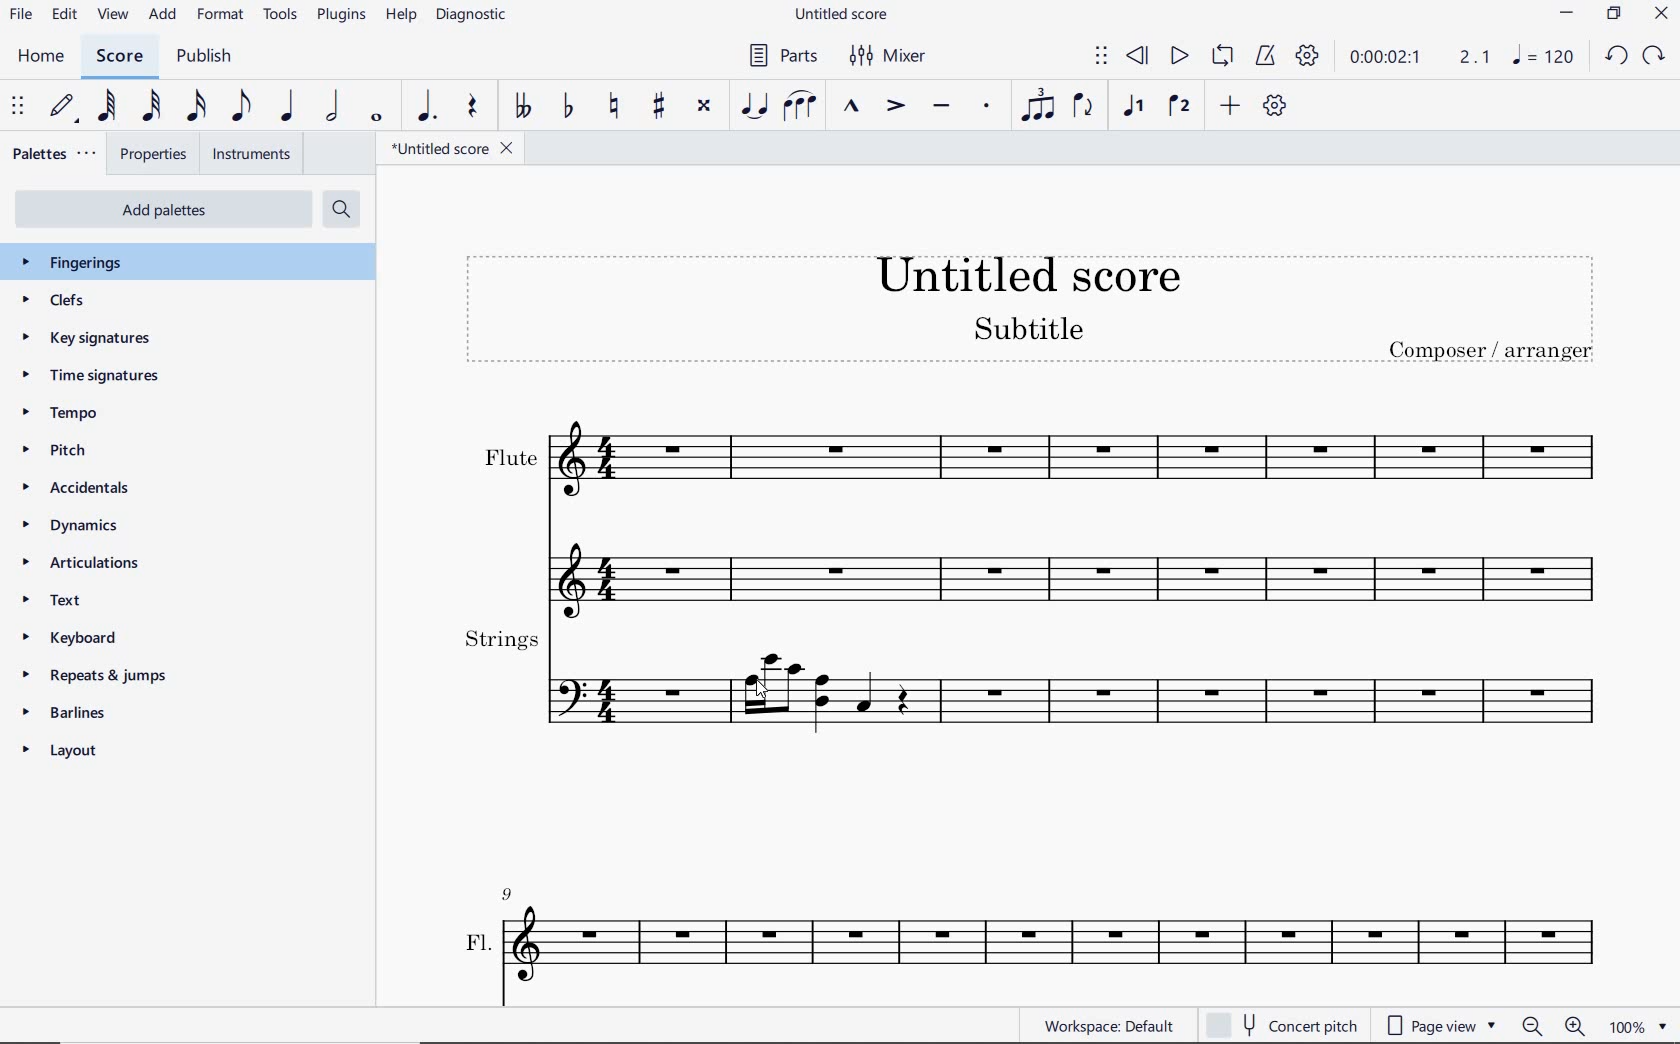 This screenshot has height=1044, width=1680. I want to click on time signatures, so click(96, 376).